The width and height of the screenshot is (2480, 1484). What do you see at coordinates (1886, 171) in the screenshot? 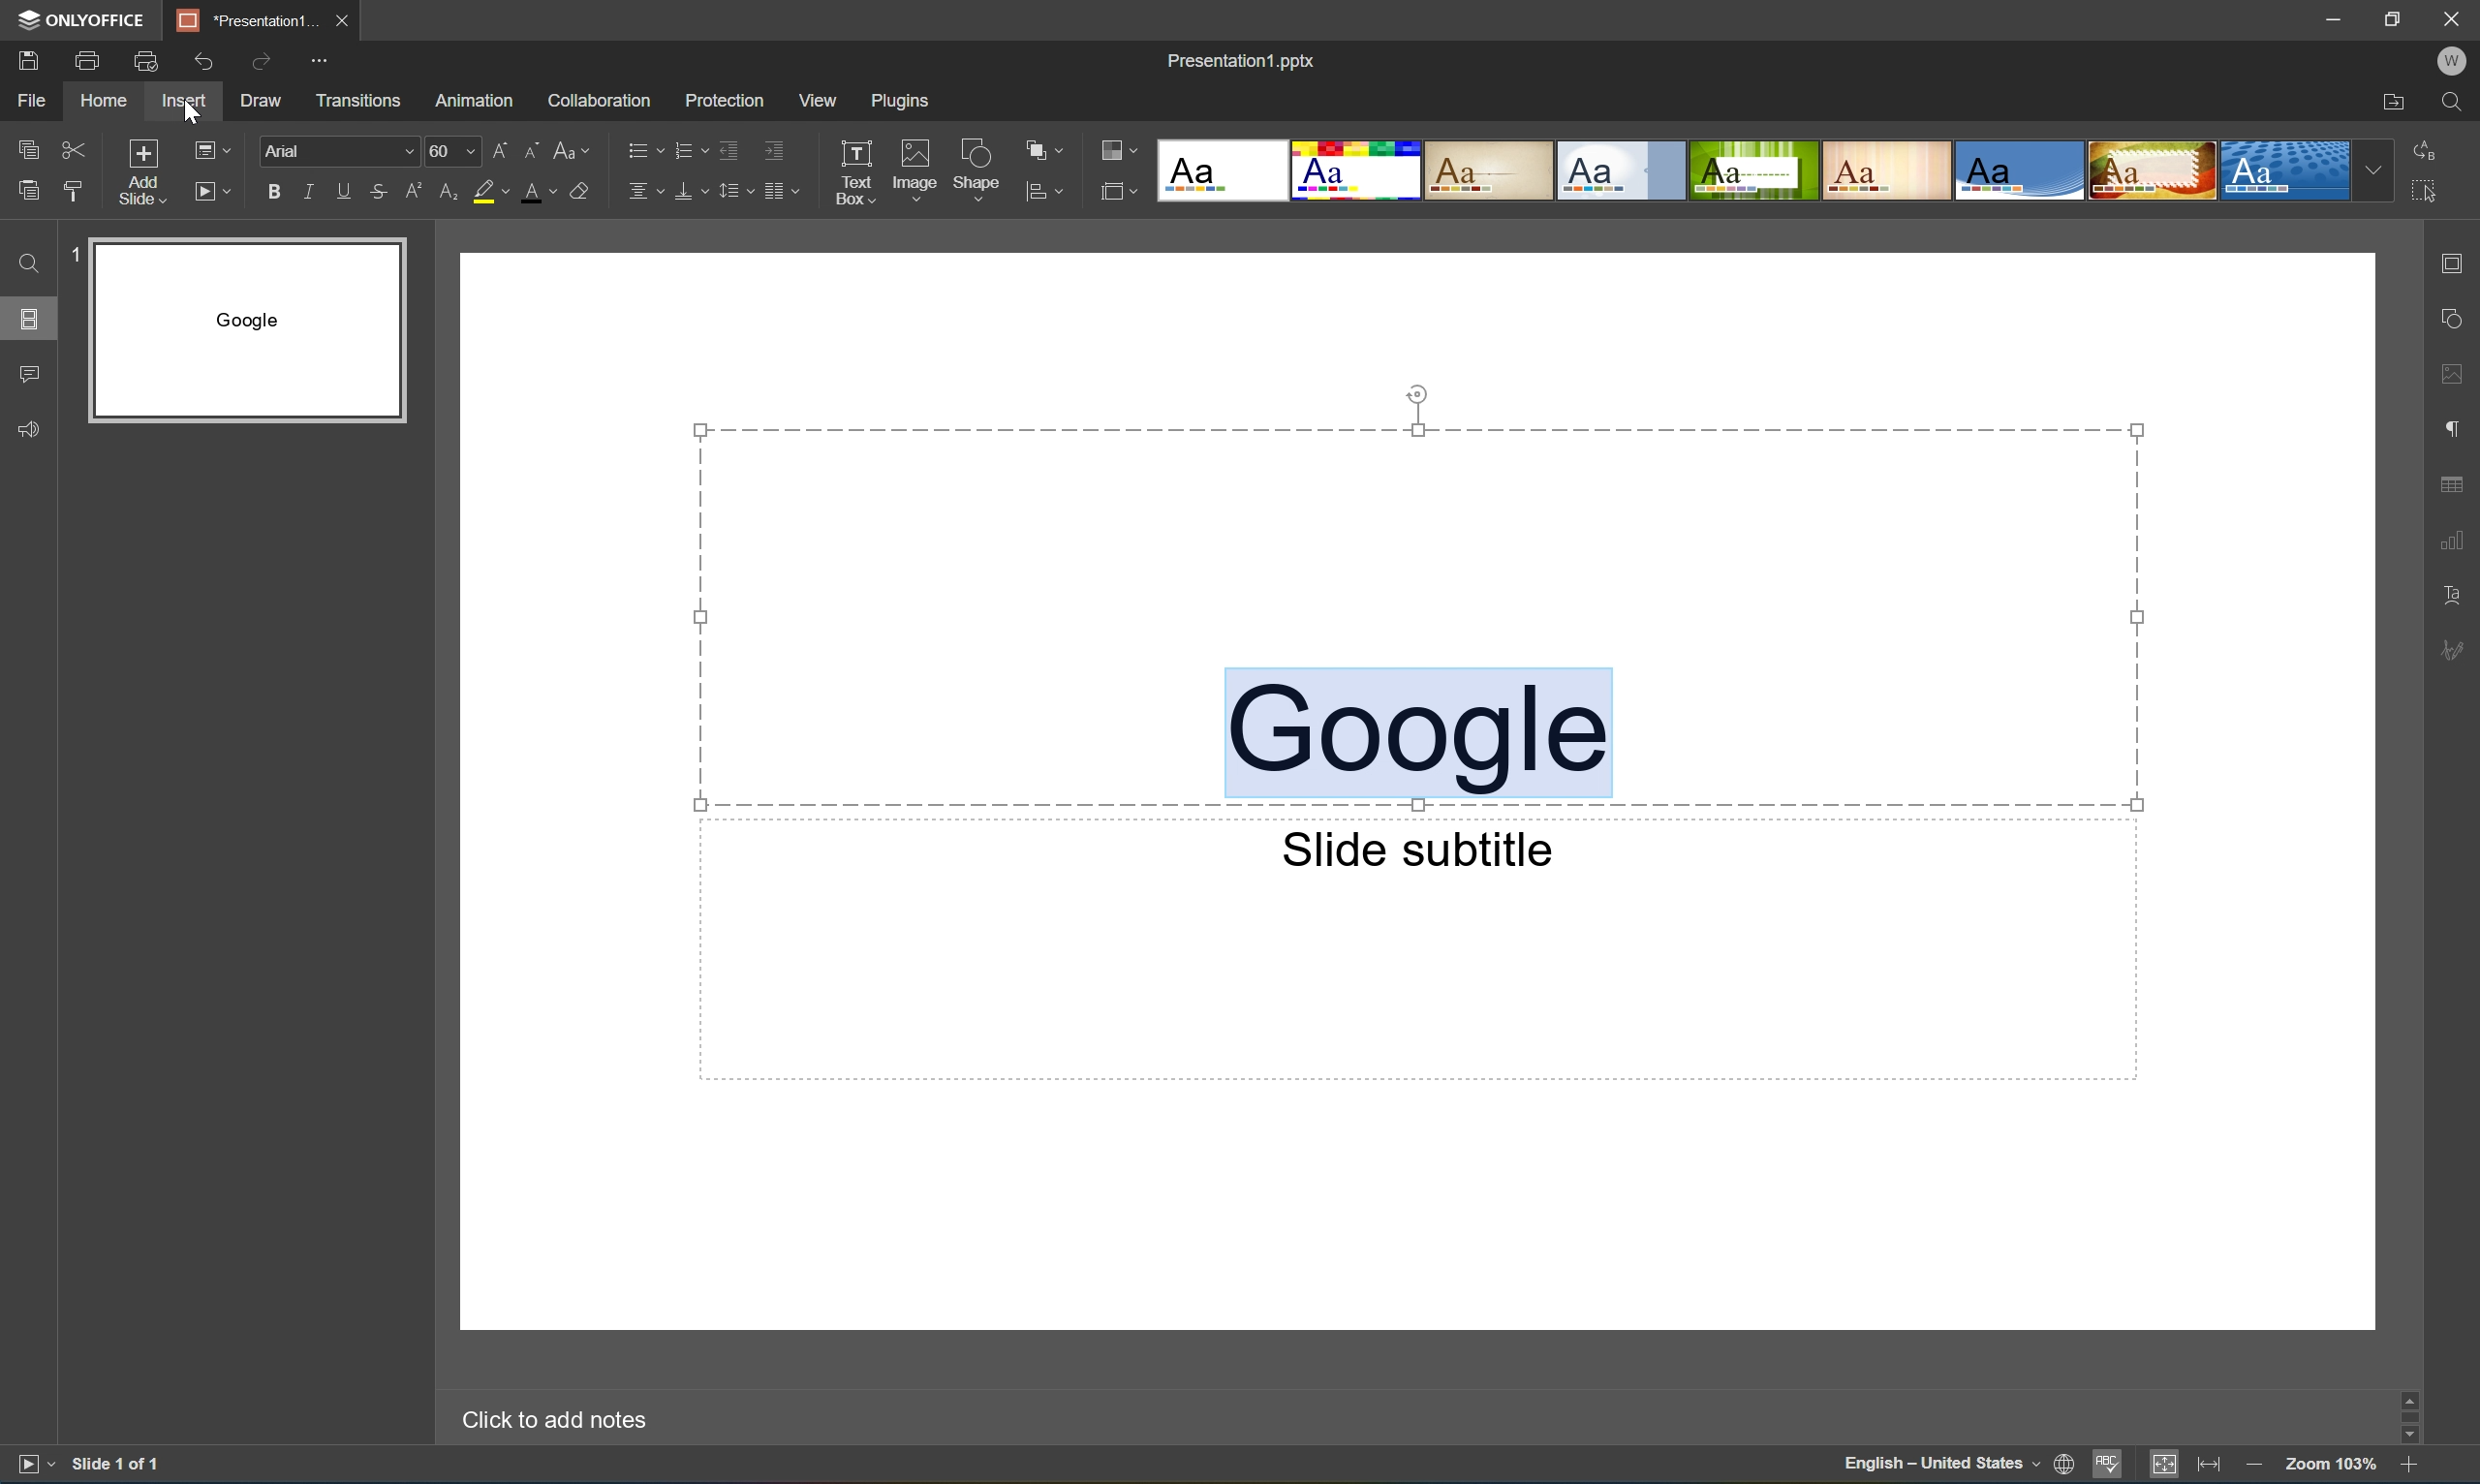
I see `Lines` at bounding box center [1886, 171].